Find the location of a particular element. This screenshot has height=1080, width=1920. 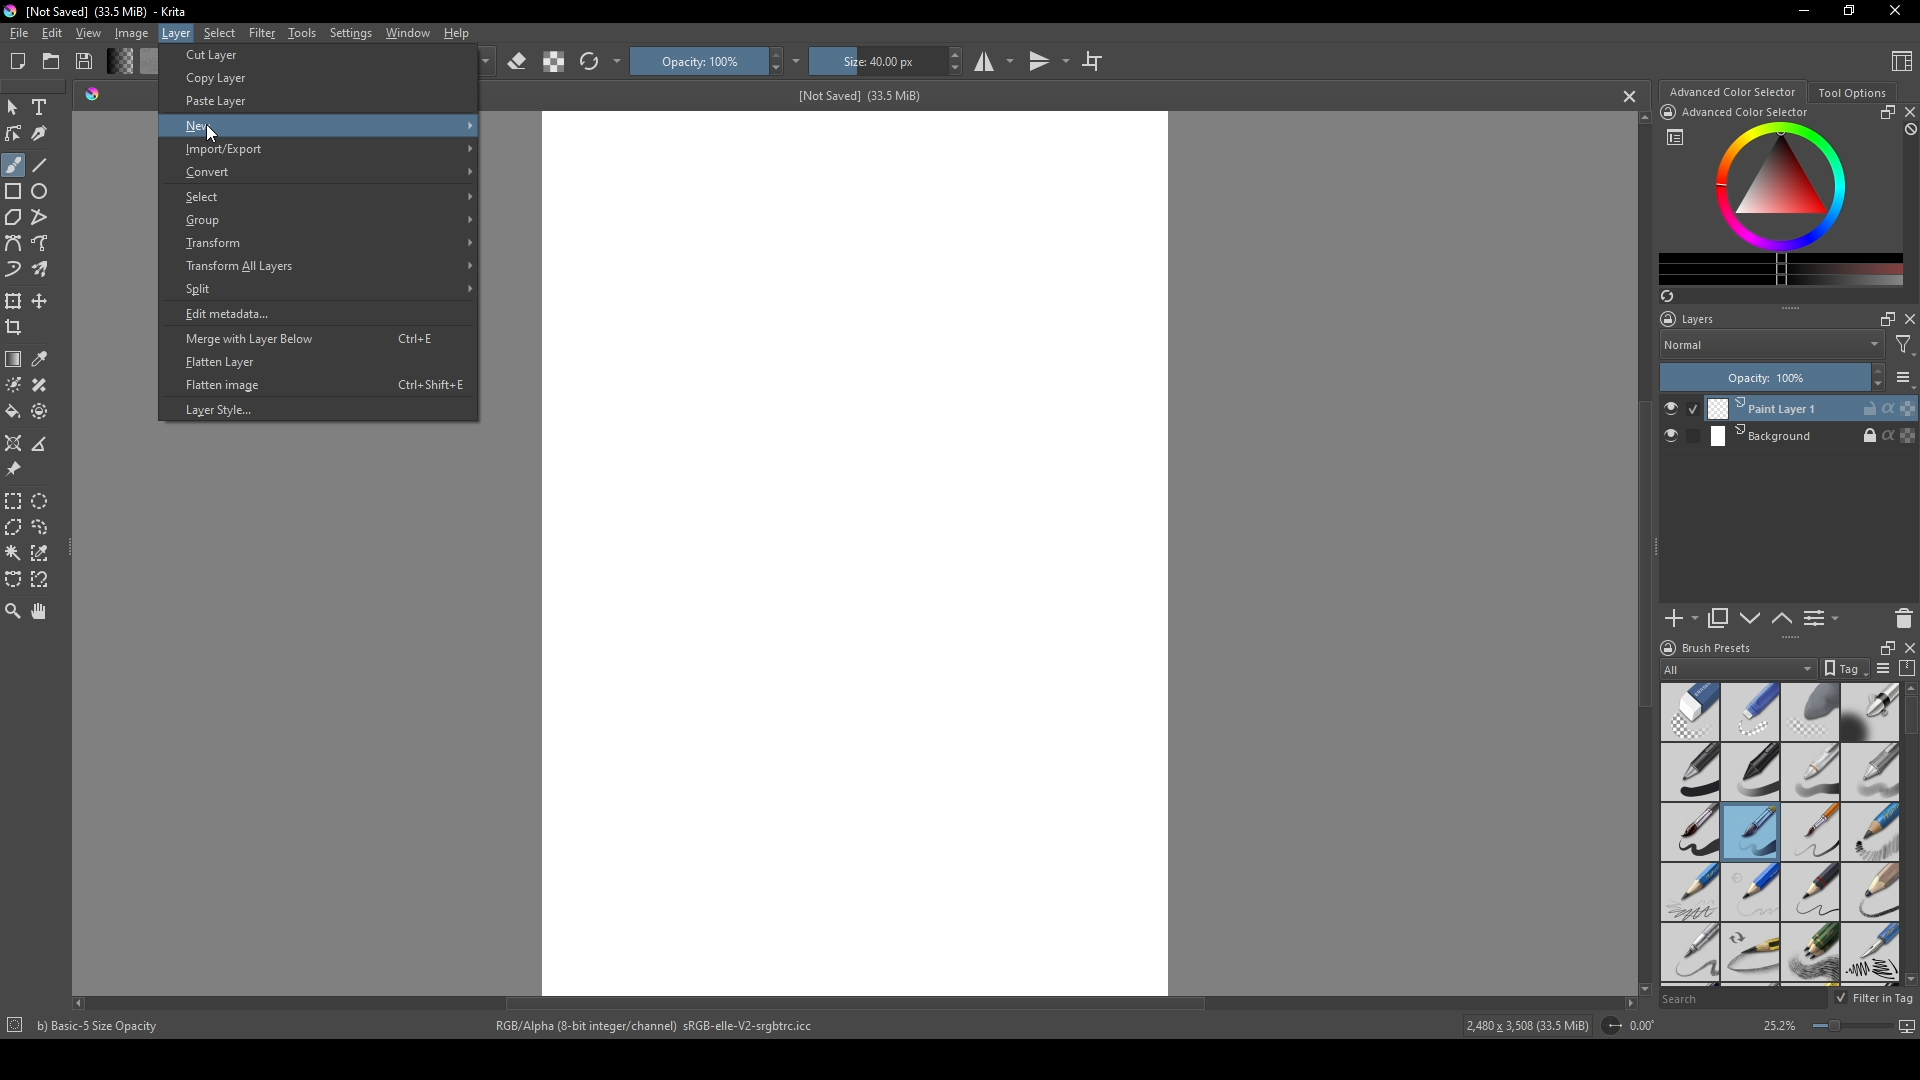

Layers is located at coordinates (1693, 319).